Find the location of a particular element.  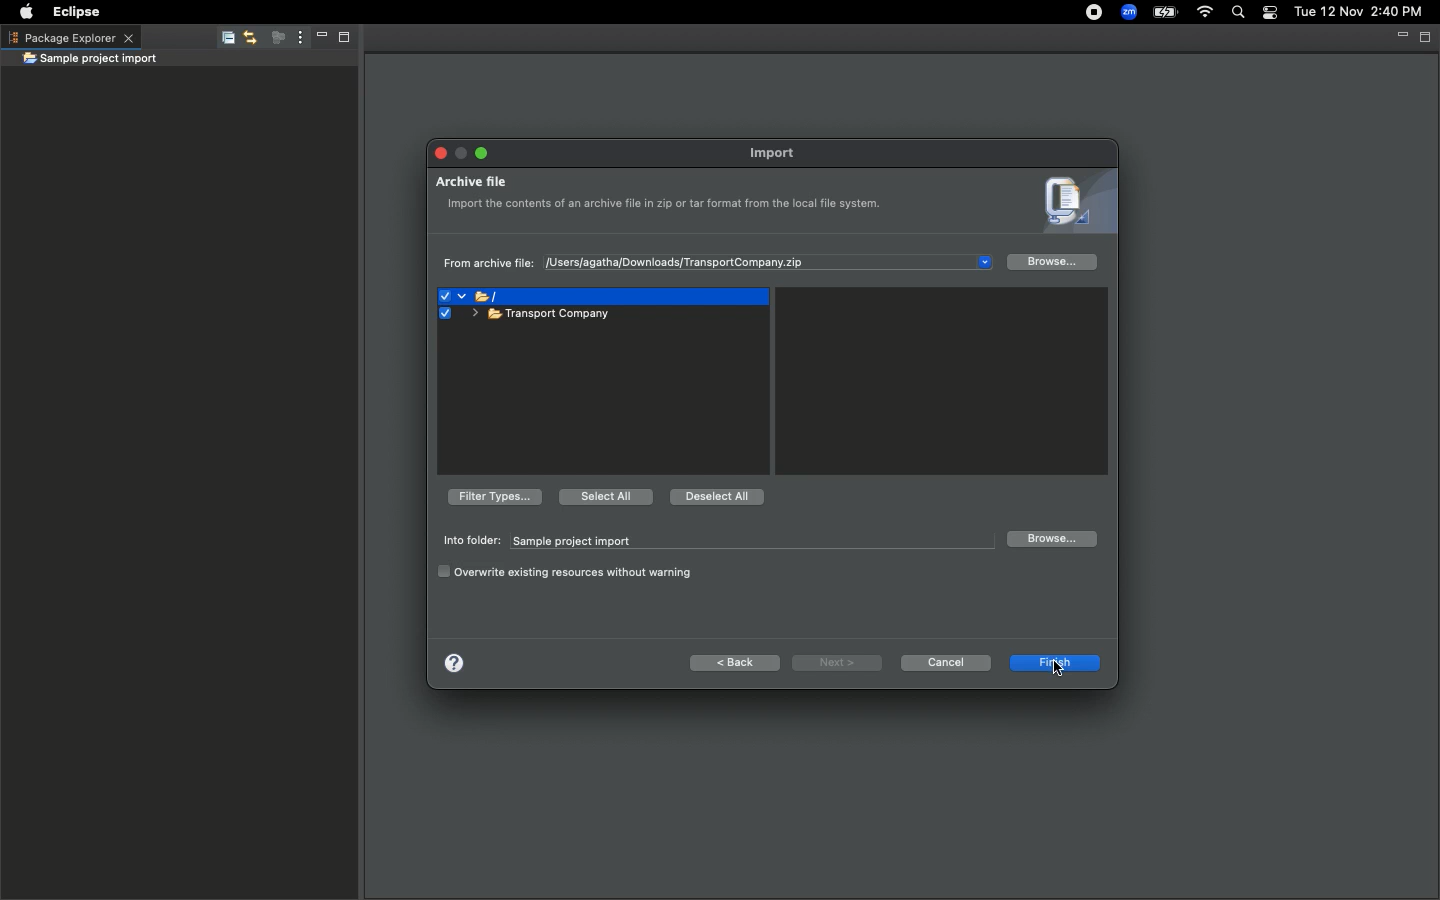

File is located at coordinates (477, 300).